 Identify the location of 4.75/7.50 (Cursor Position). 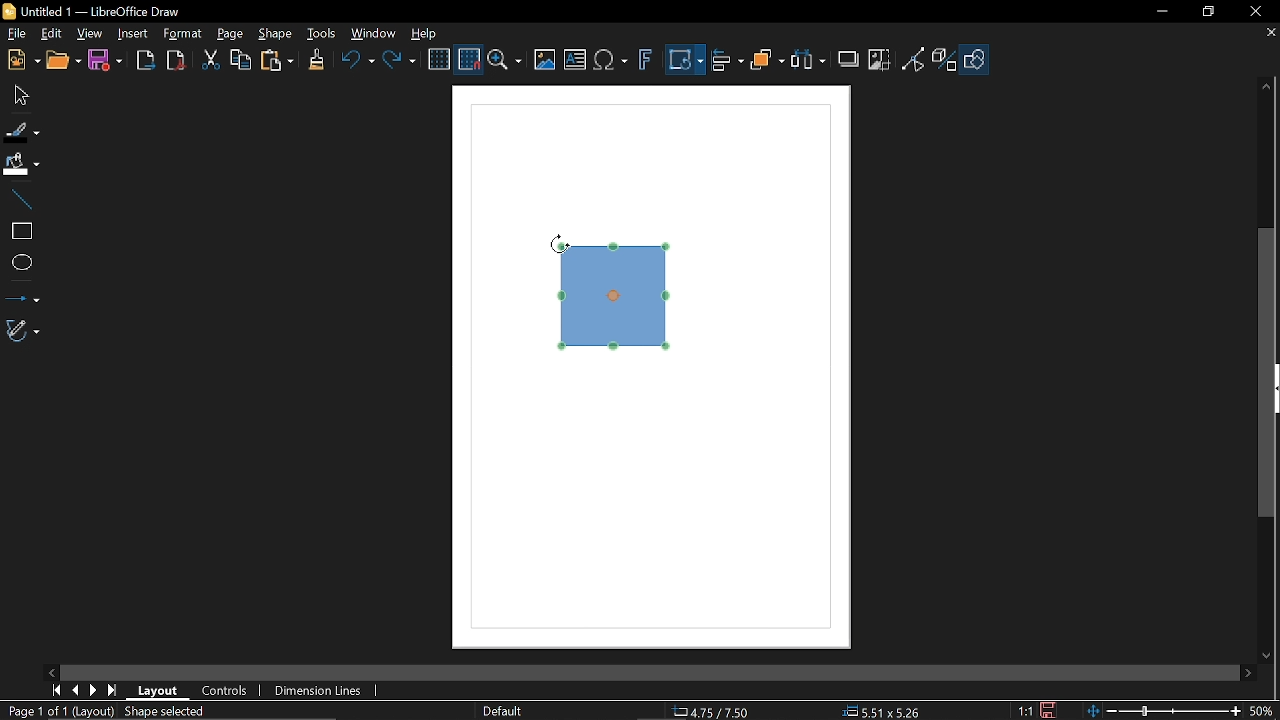
(710, 710).